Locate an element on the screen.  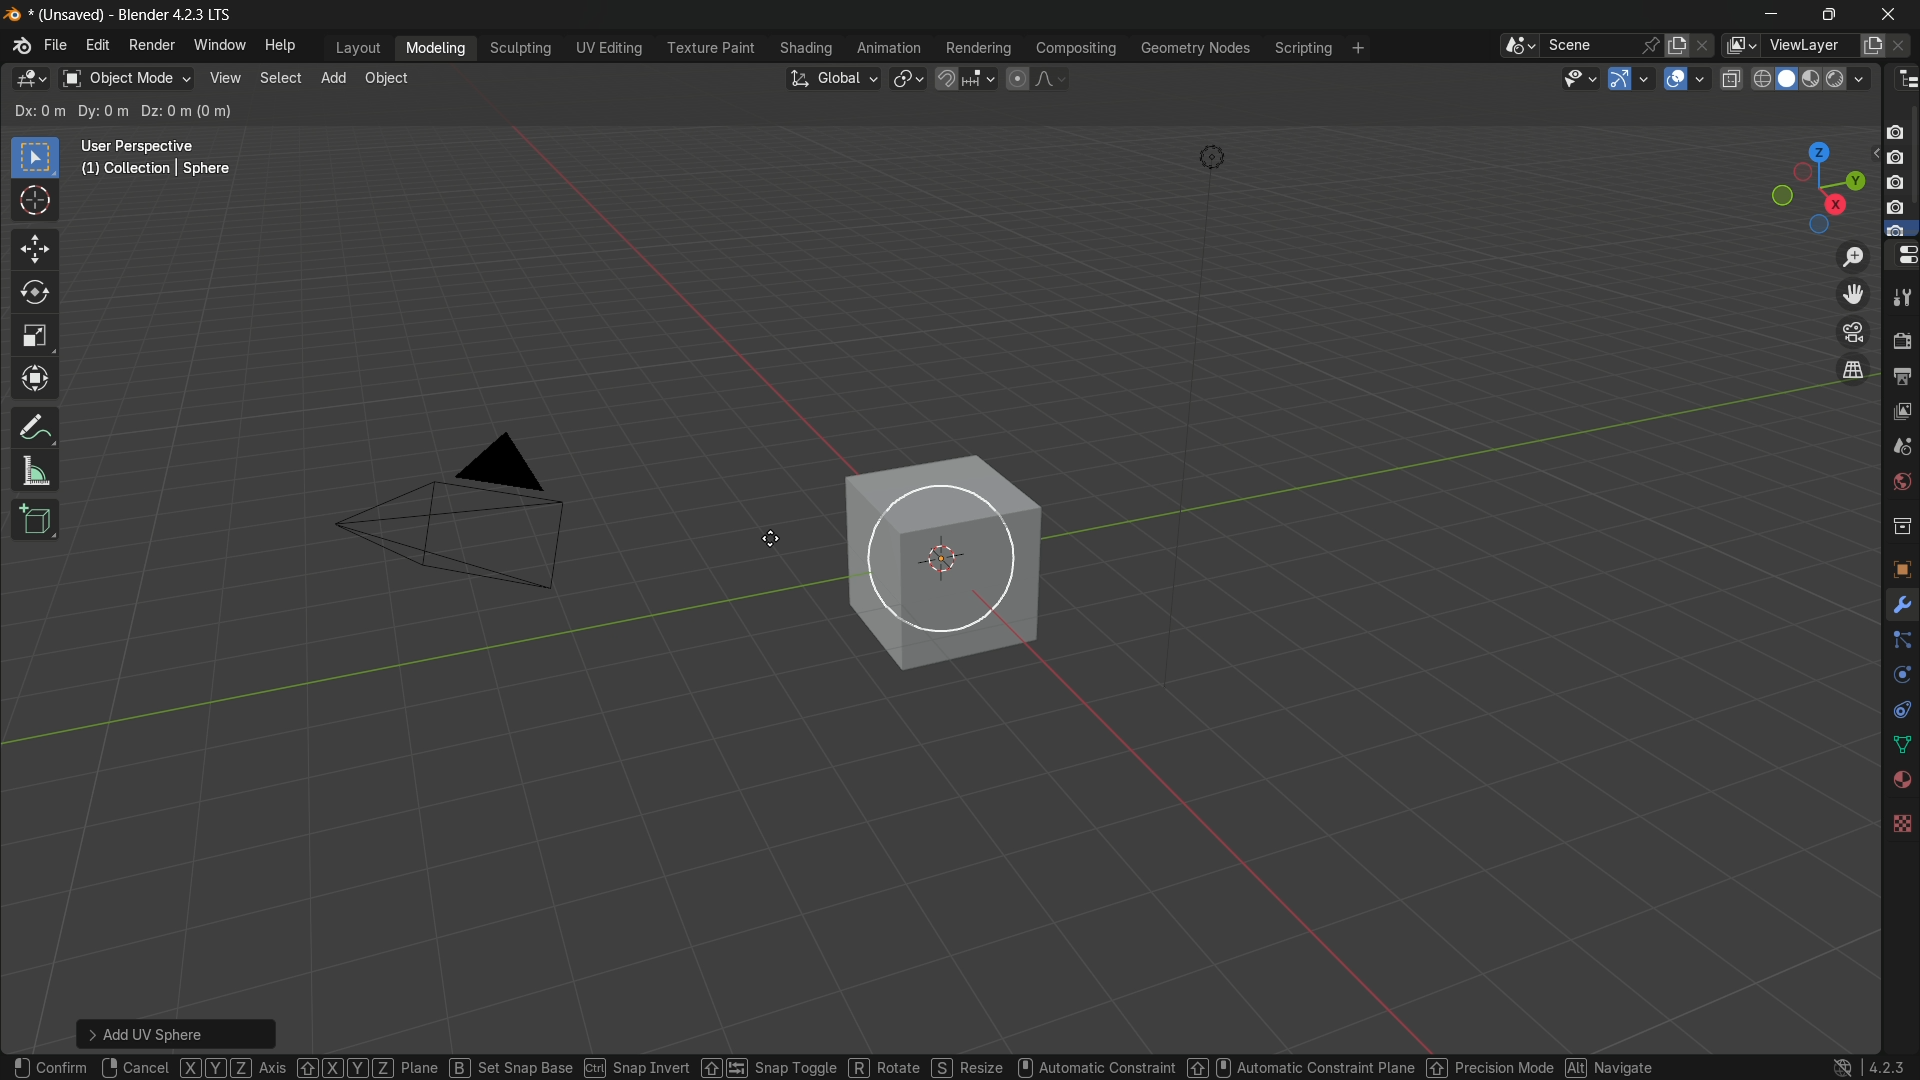
snap is located at coordinates (965, 78).